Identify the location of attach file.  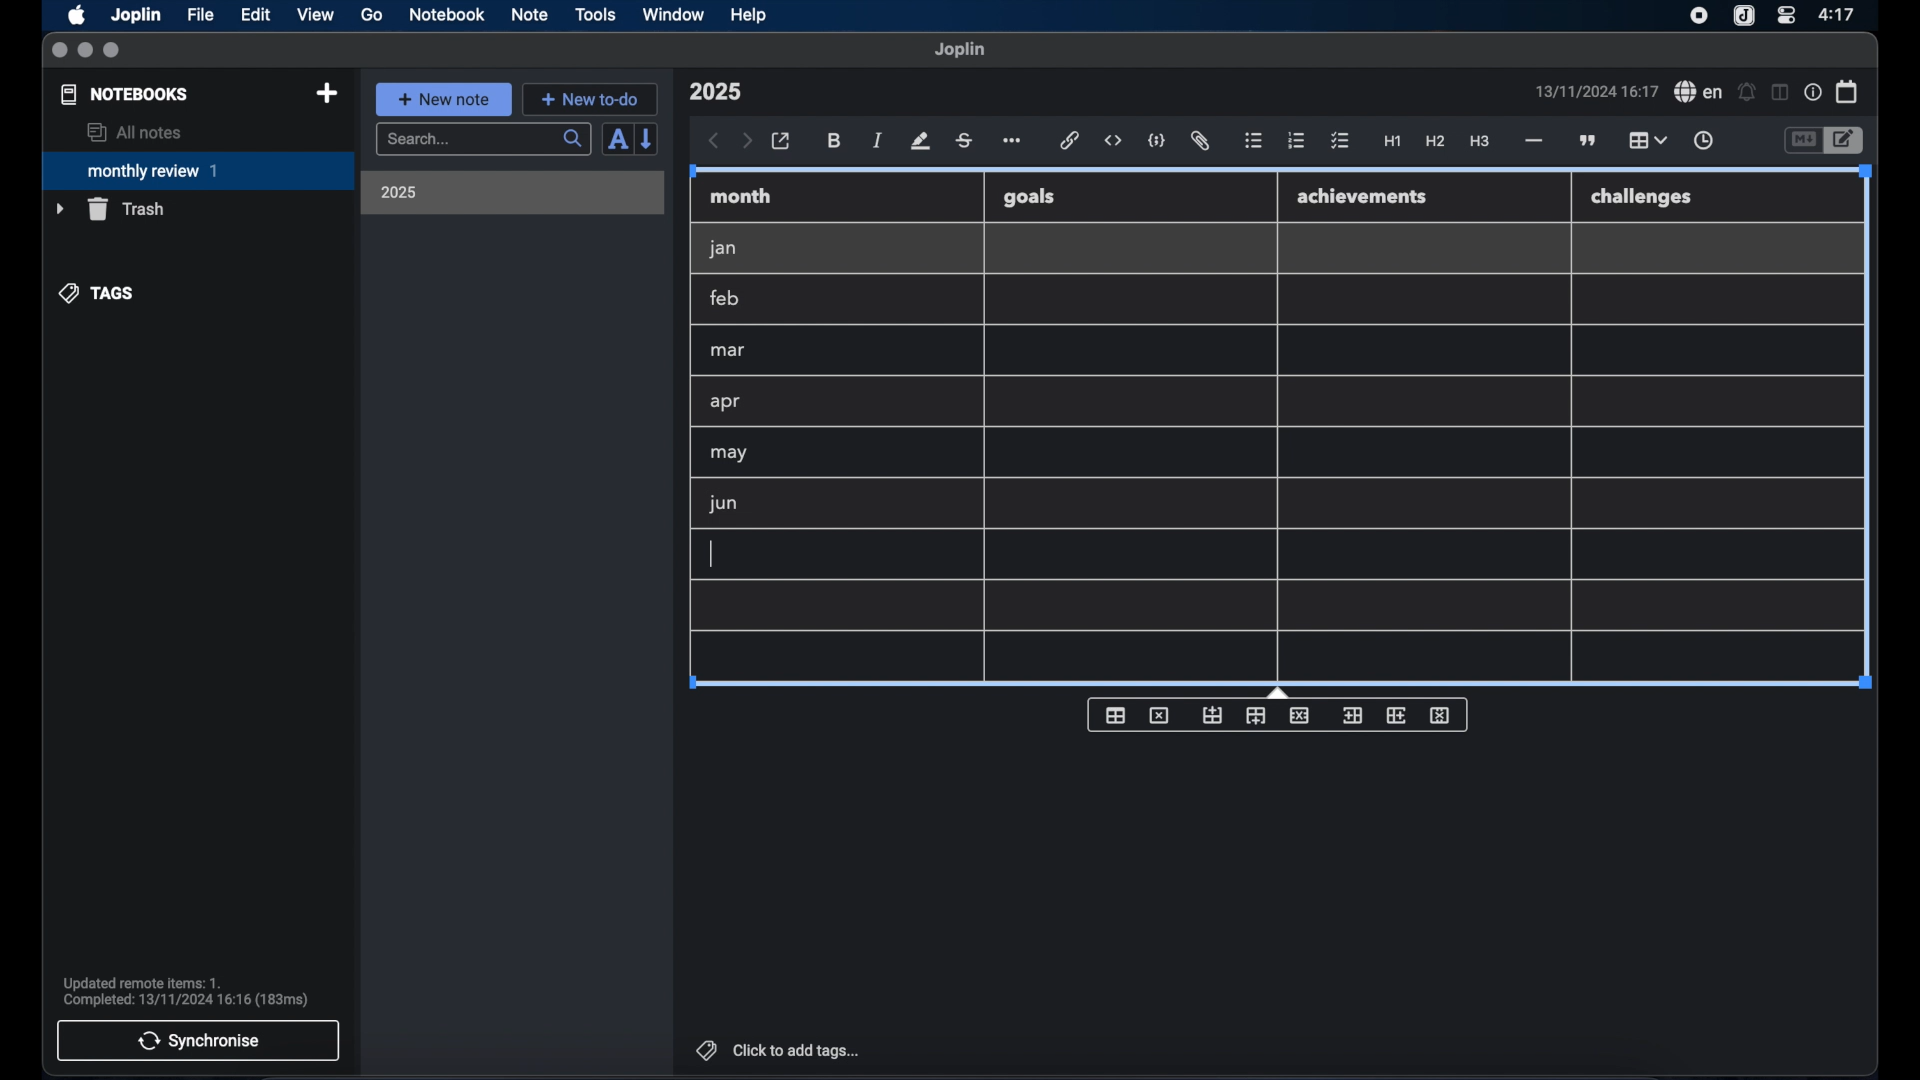
(1200, 141).